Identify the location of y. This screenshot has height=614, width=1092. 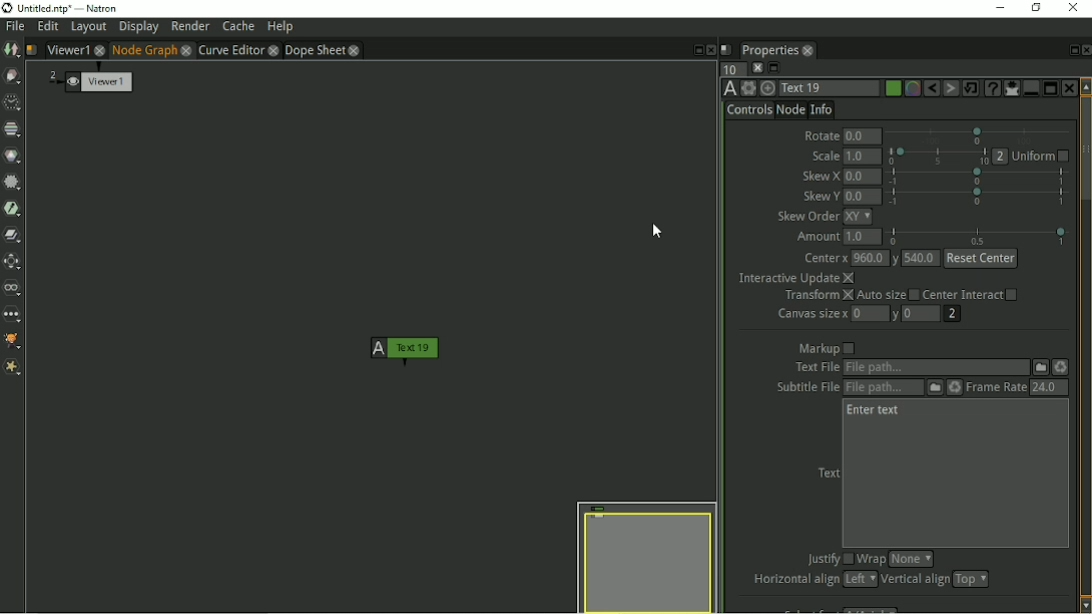
(899, 257).